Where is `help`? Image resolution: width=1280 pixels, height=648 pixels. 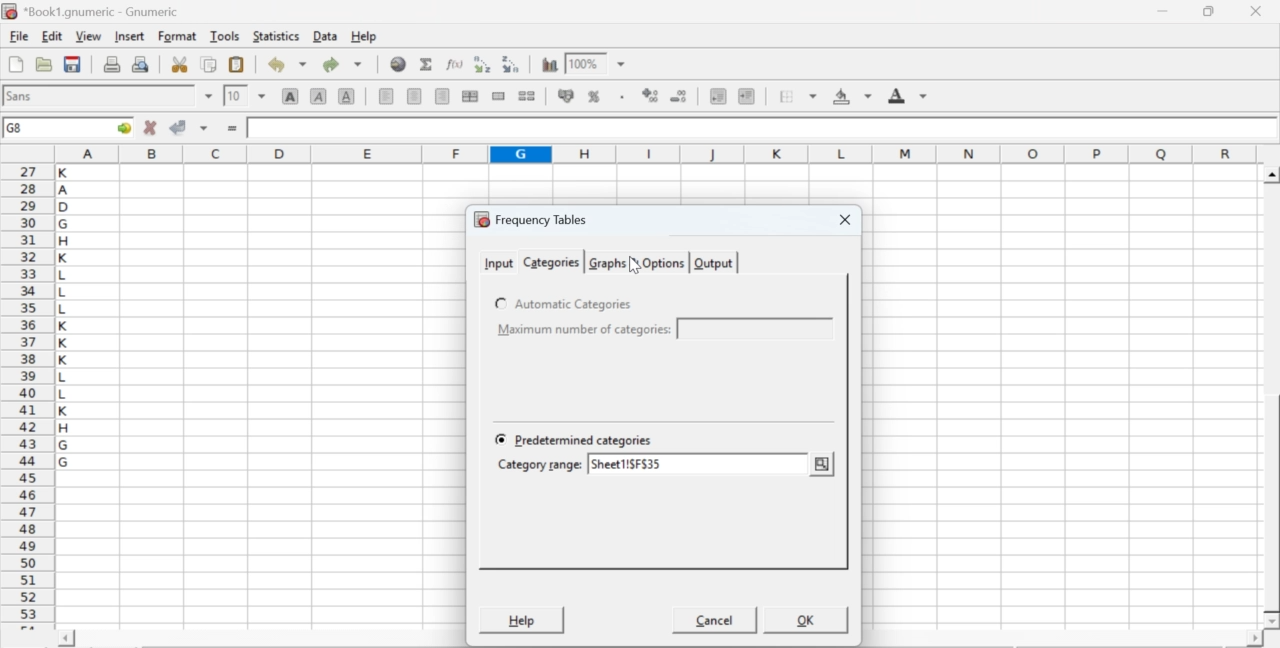 help is located at coordinates (520, 619).